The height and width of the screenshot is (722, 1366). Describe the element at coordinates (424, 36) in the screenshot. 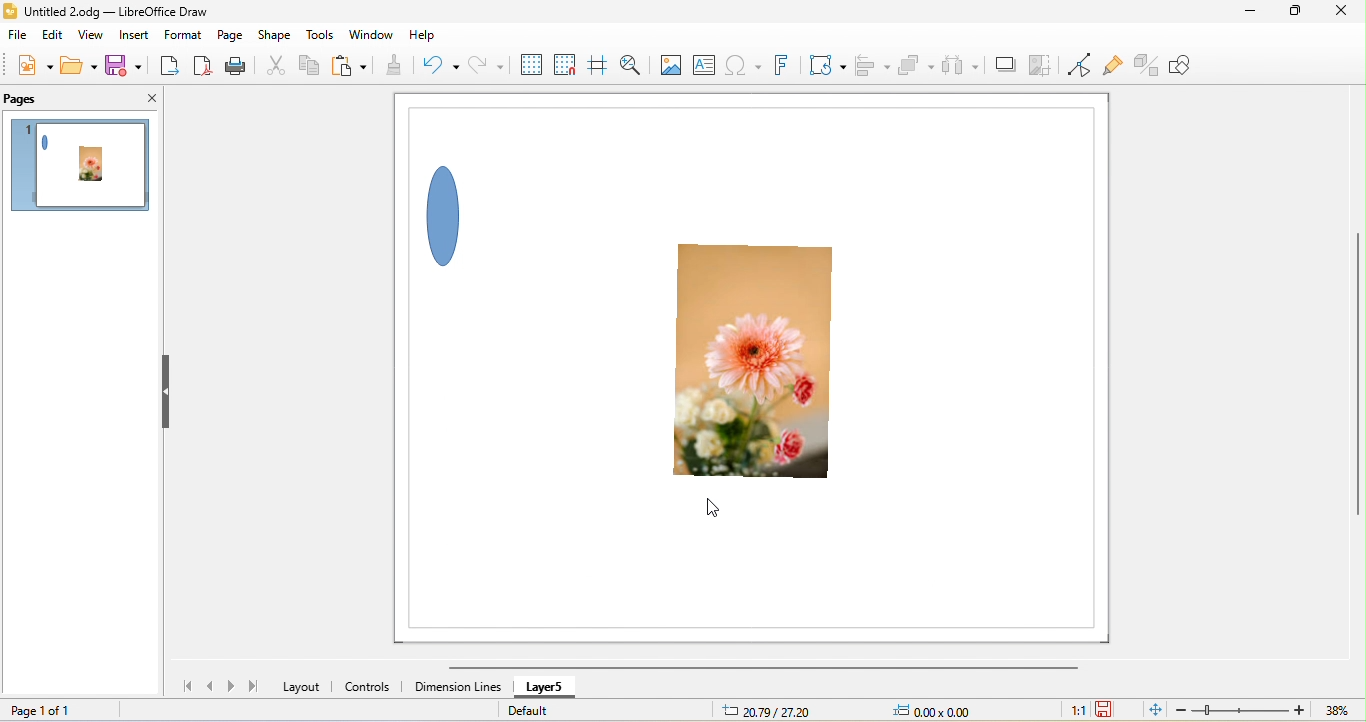

I see `help` at that location.